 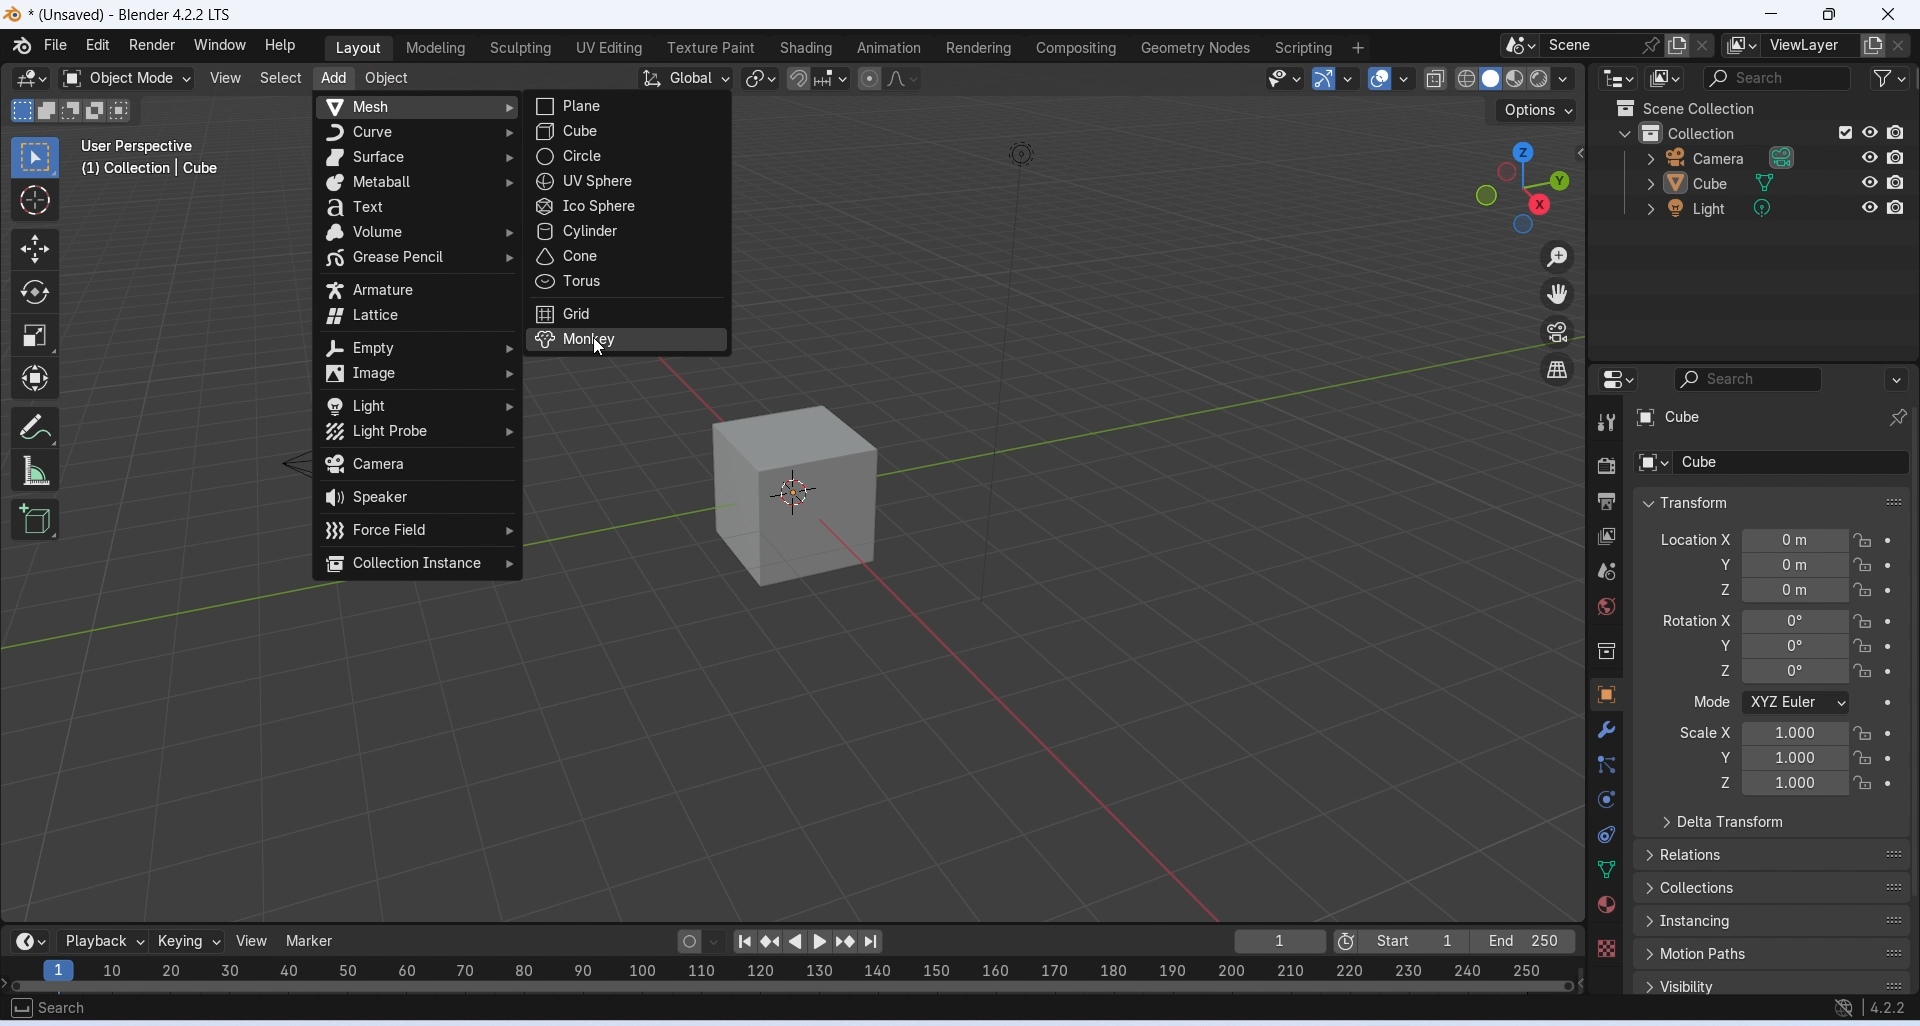 I want to click on Zoom in/out, so click(x=1557, y=259).